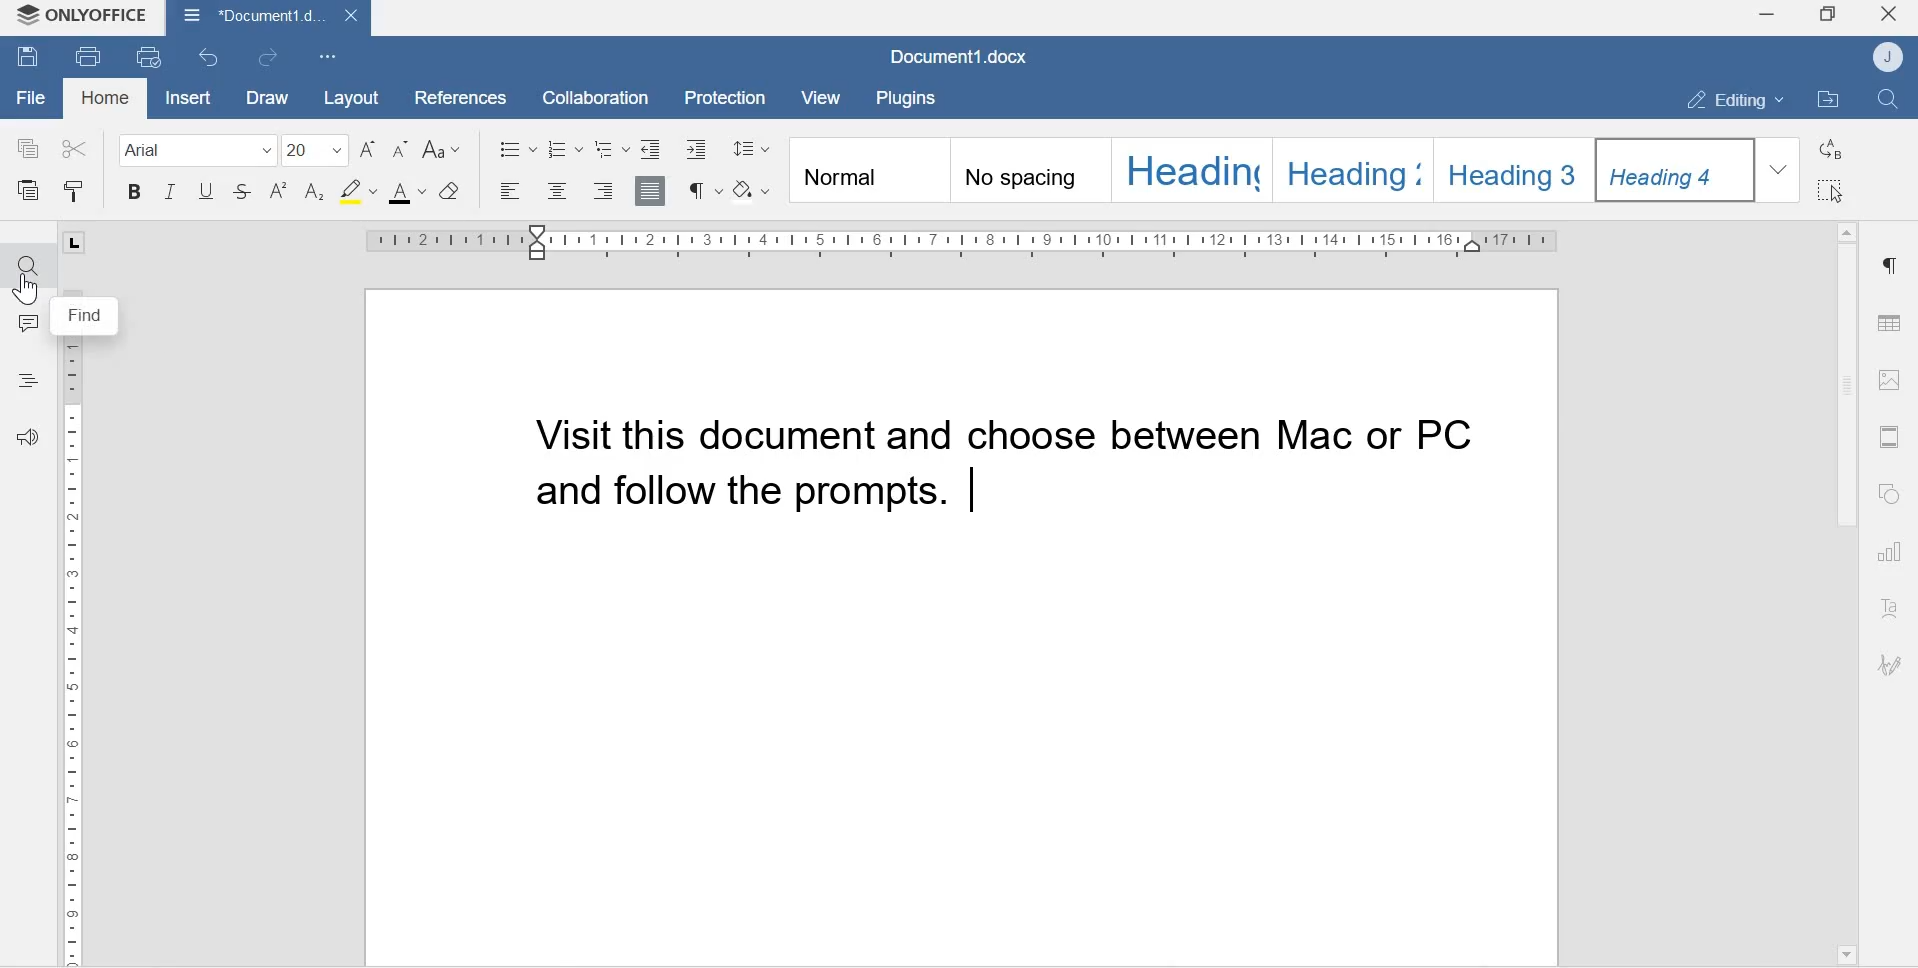 The image size is (1918, 968). What do you see at coordinates (1890, 318) in the screenshot?
I see `Table` at bounding box center [1890, 318].